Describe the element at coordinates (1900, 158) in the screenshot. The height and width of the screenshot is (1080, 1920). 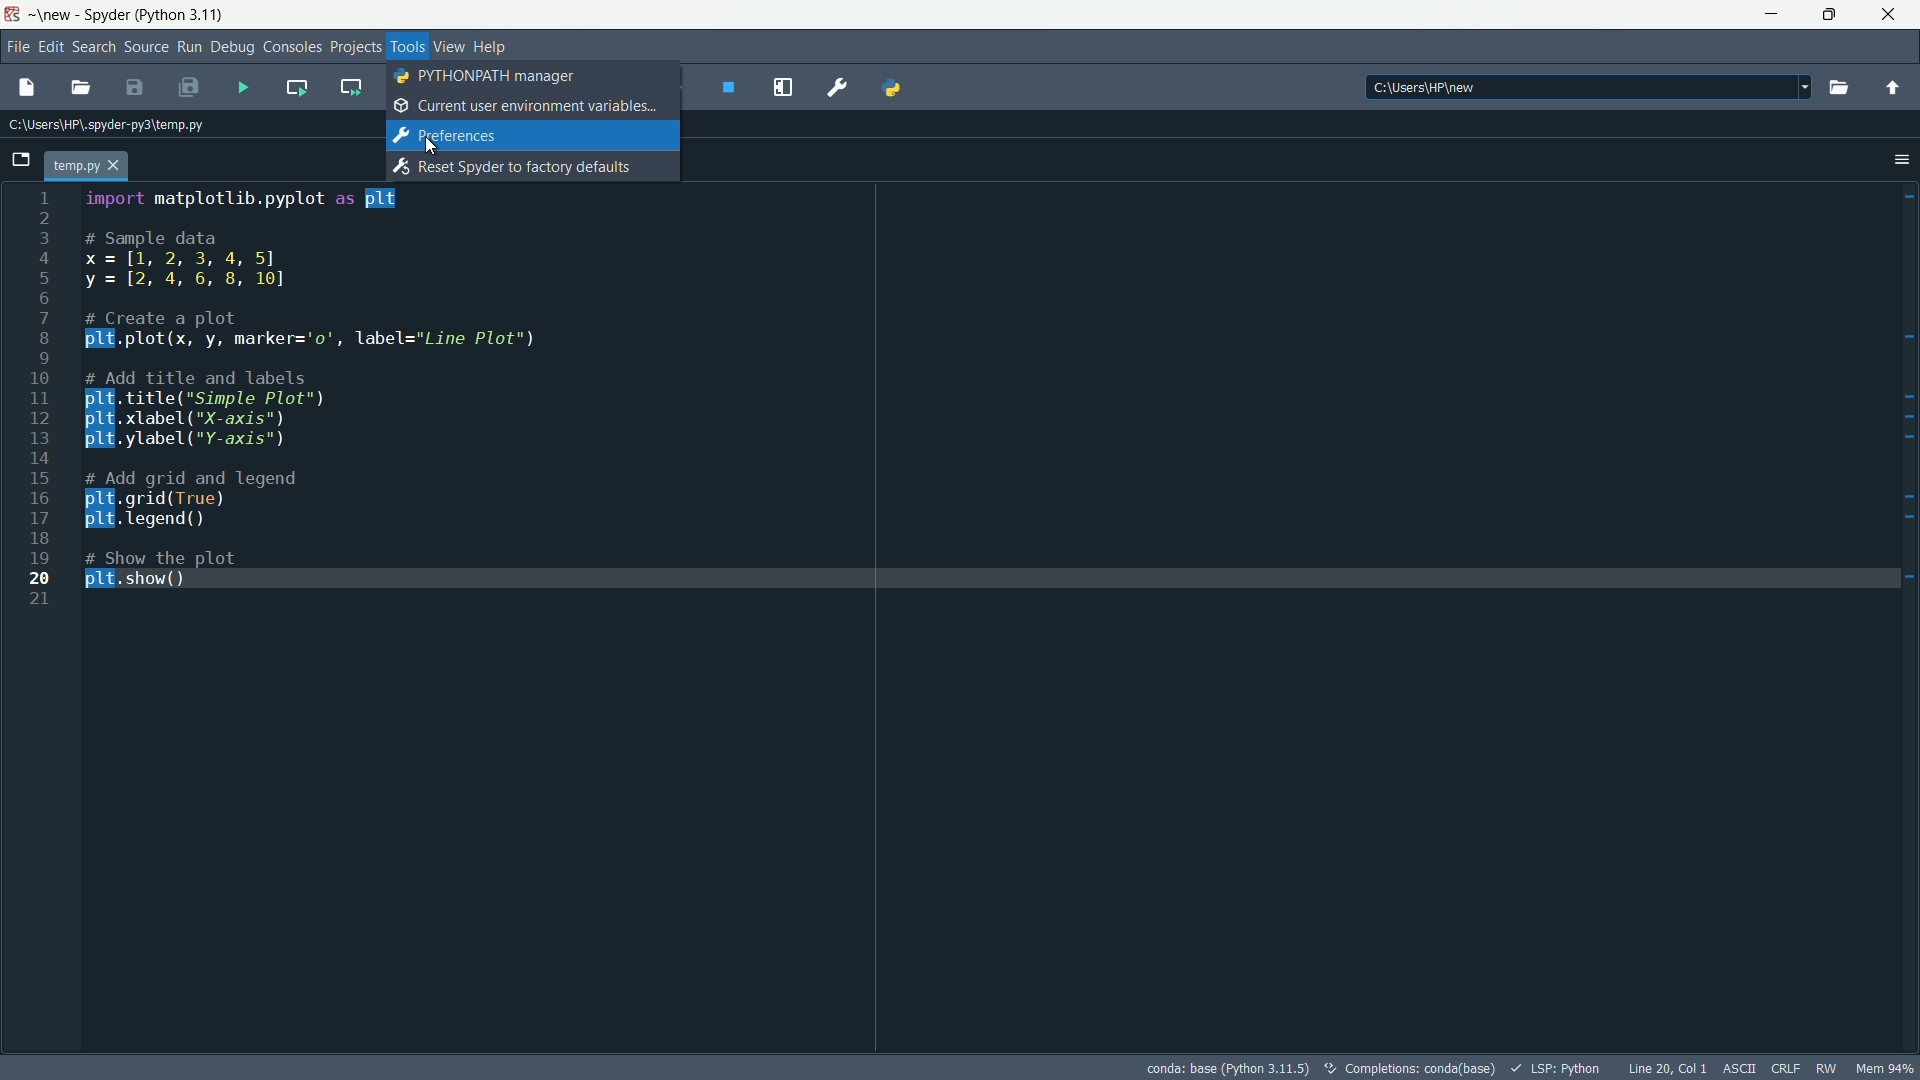
I see `options` at that location.